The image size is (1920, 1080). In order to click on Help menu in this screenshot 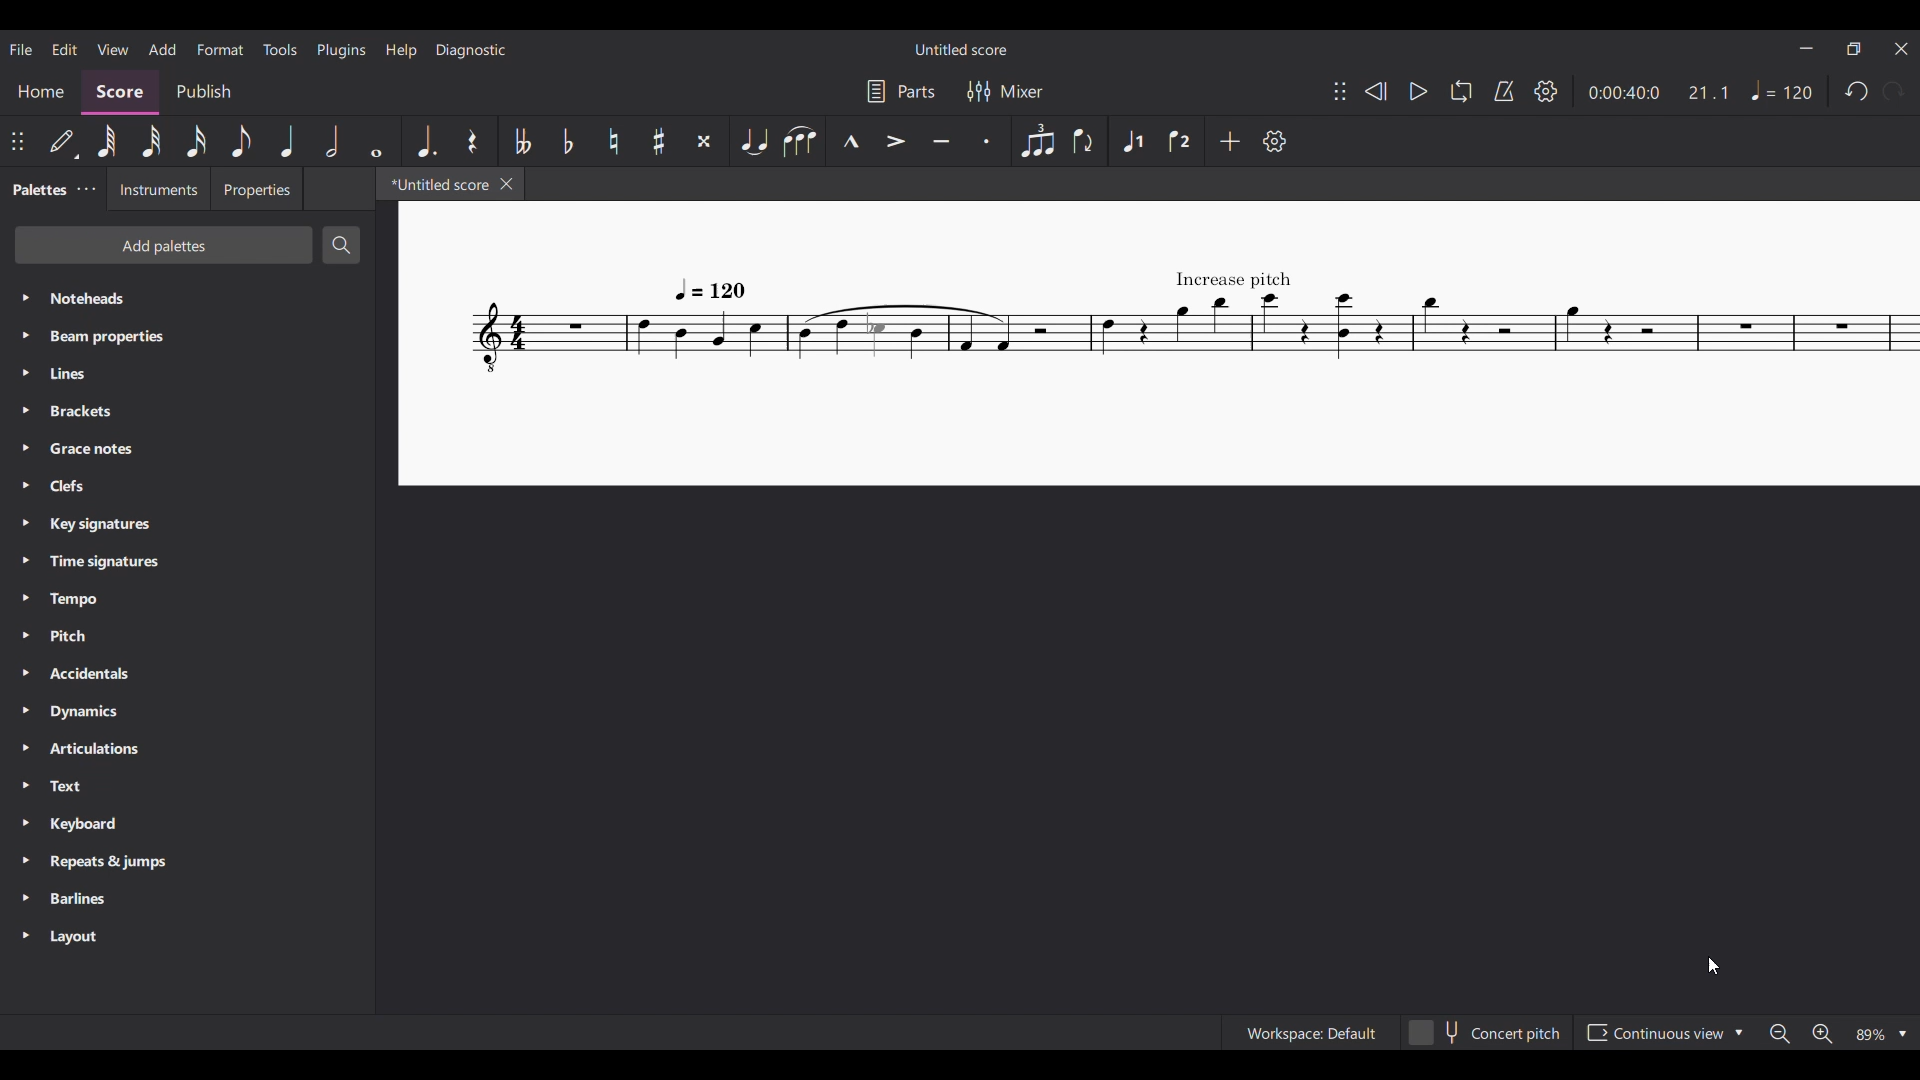, I will do `click(401, 51)`.